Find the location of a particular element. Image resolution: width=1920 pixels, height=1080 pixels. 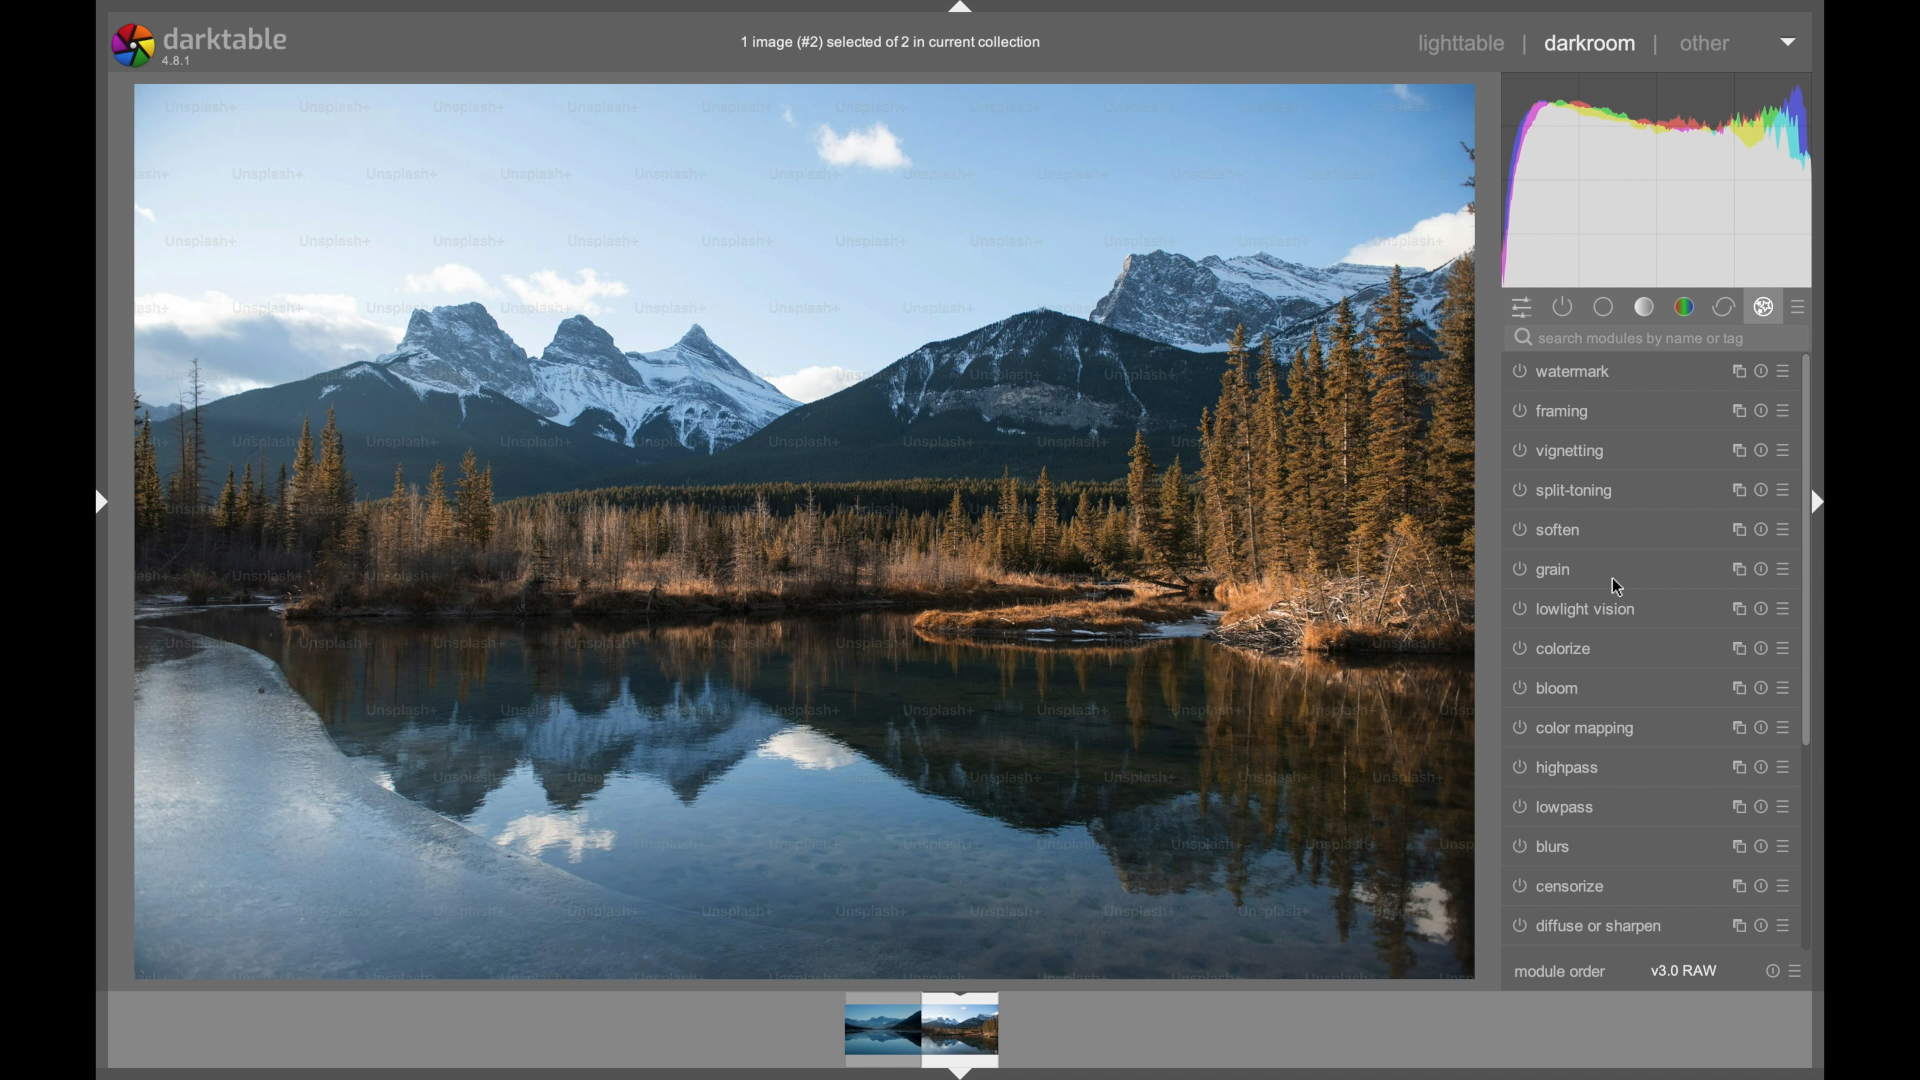

instance is located at coordinates (1733, 768).